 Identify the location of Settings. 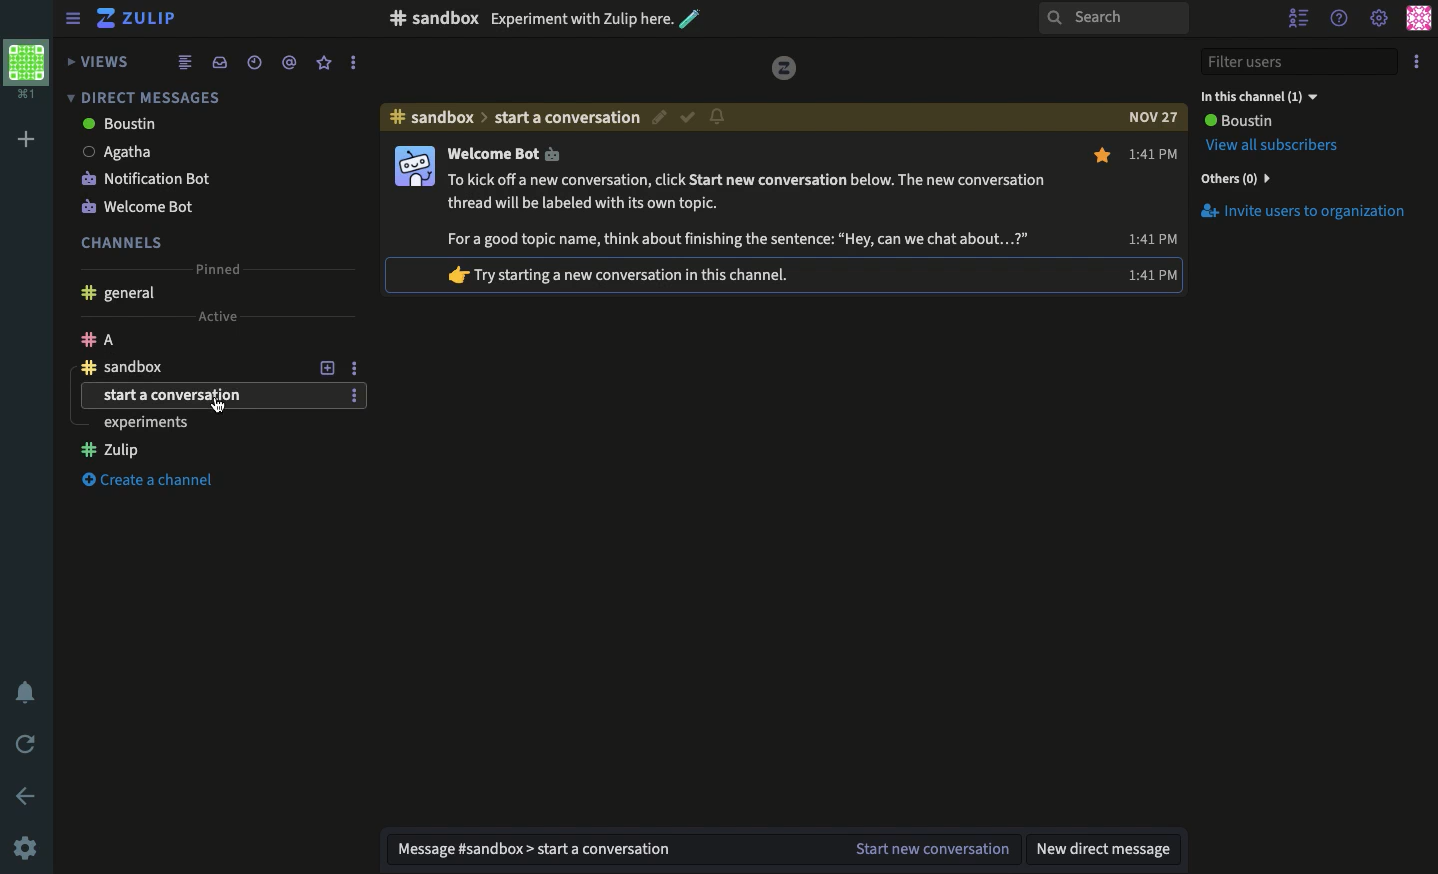
(25, 847).